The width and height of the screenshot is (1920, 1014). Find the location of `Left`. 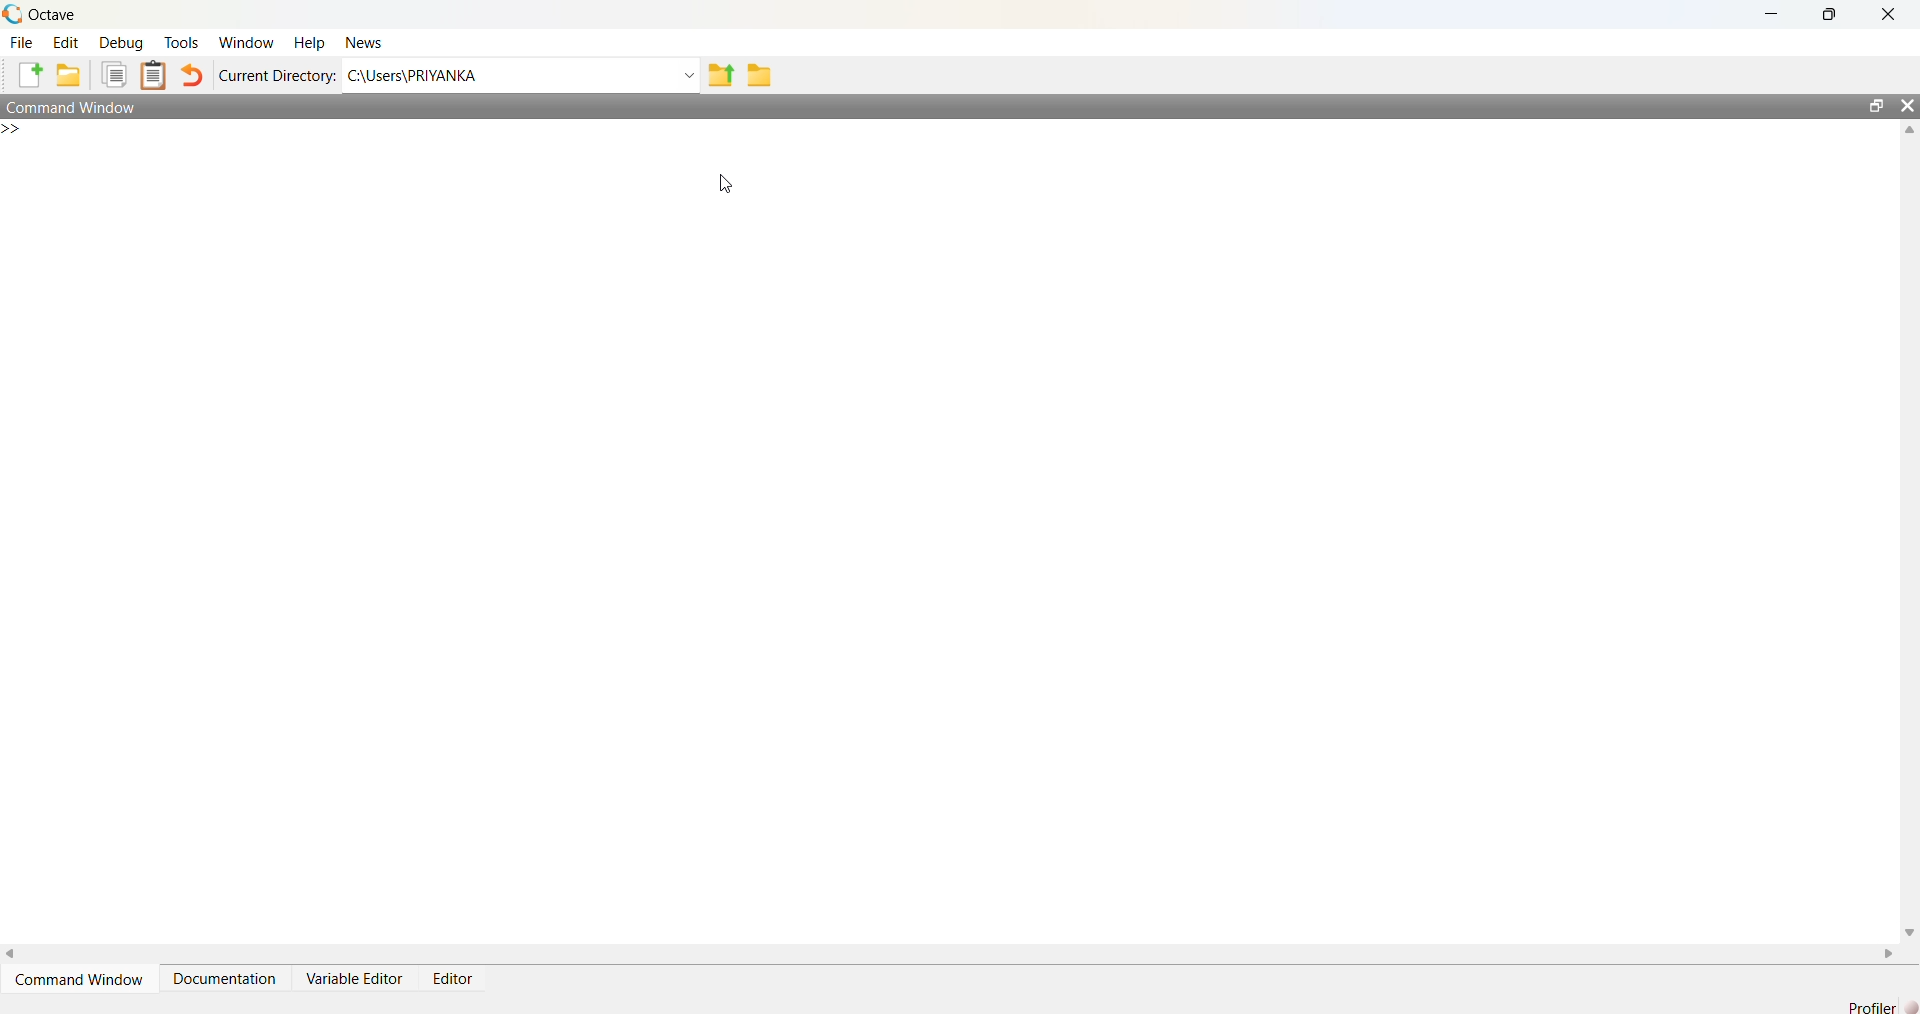

Left is located at coordinates (12, 956).